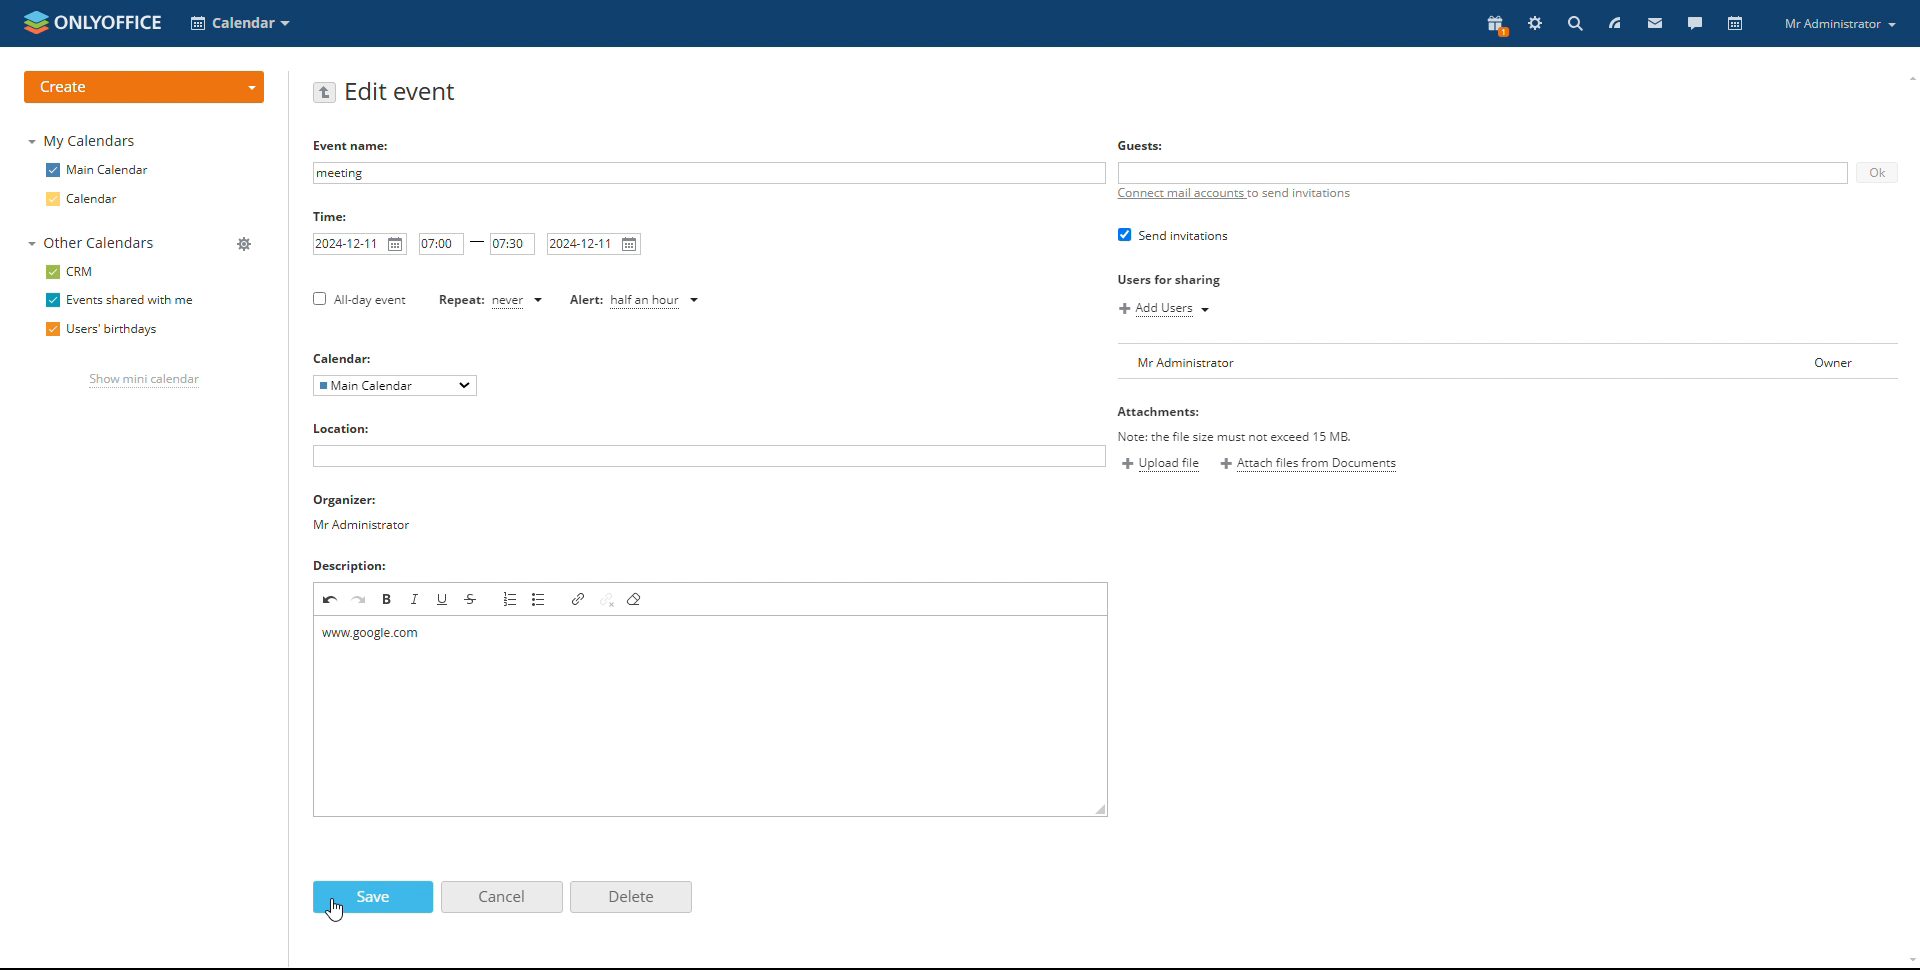 This screenshot has height=970, width=1920. What do you see at coordinates (658, 301) in the screenshot?
I see `set alert` at bounding box center [658, 301].